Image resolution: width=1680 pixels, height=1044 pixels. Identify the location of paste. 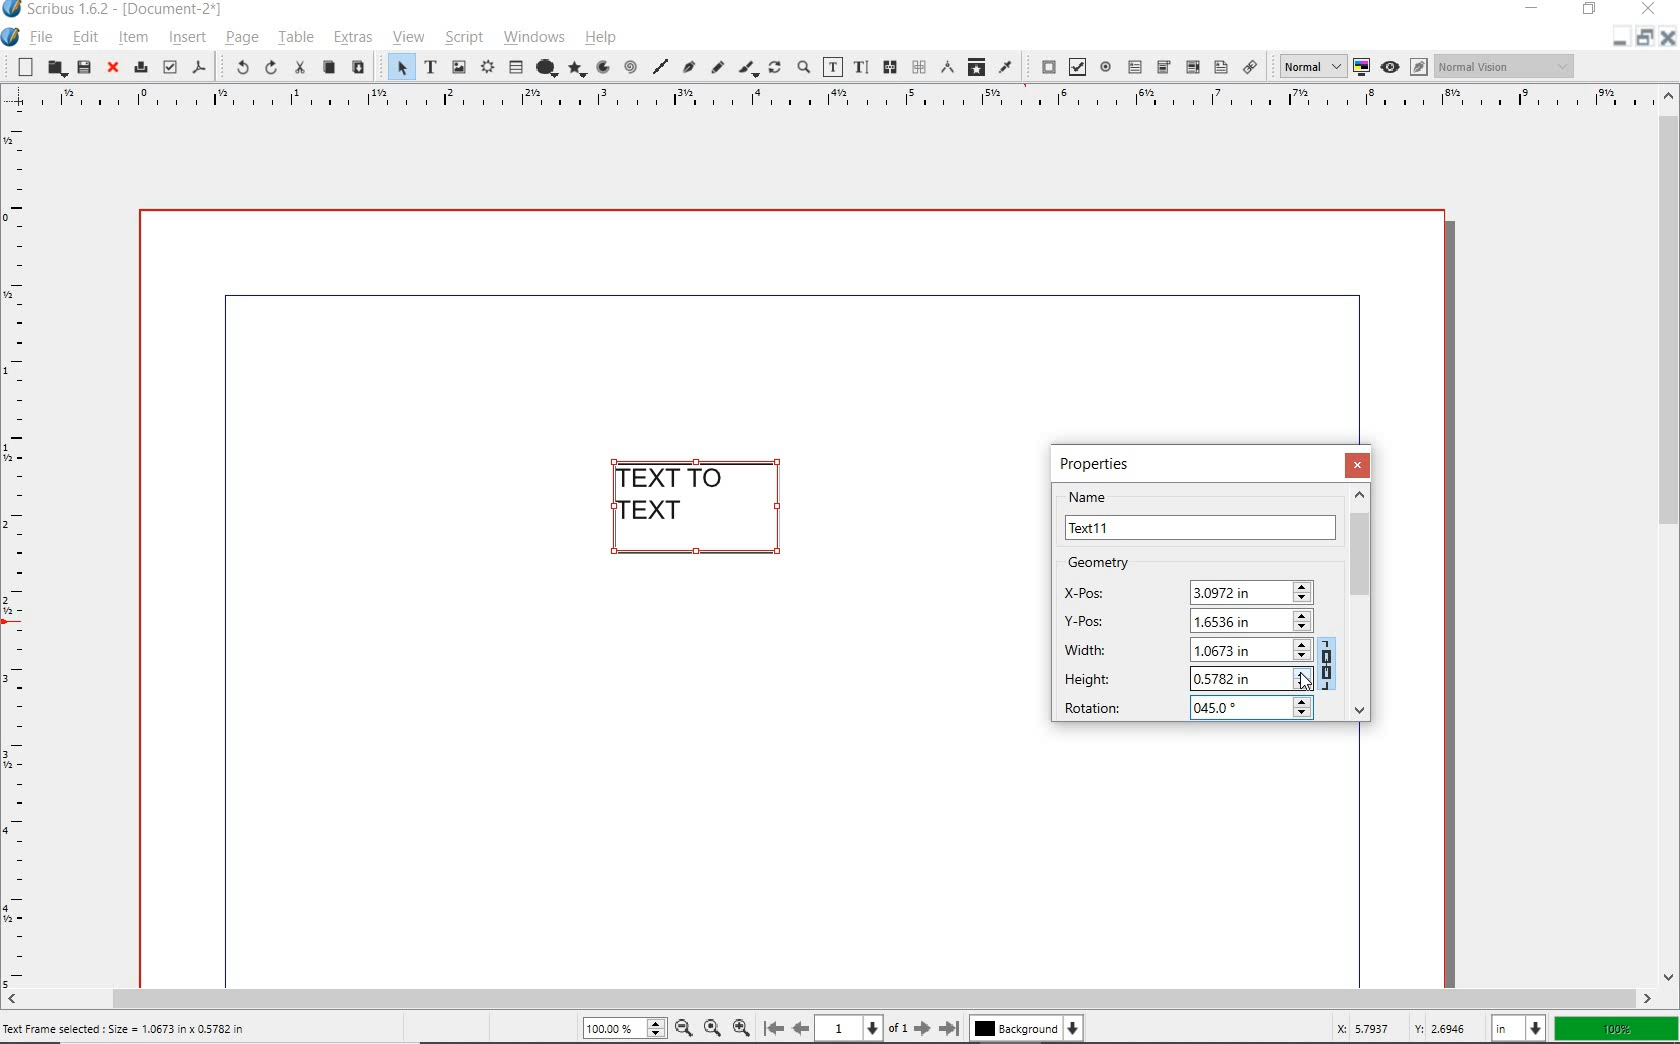
(358, 67).